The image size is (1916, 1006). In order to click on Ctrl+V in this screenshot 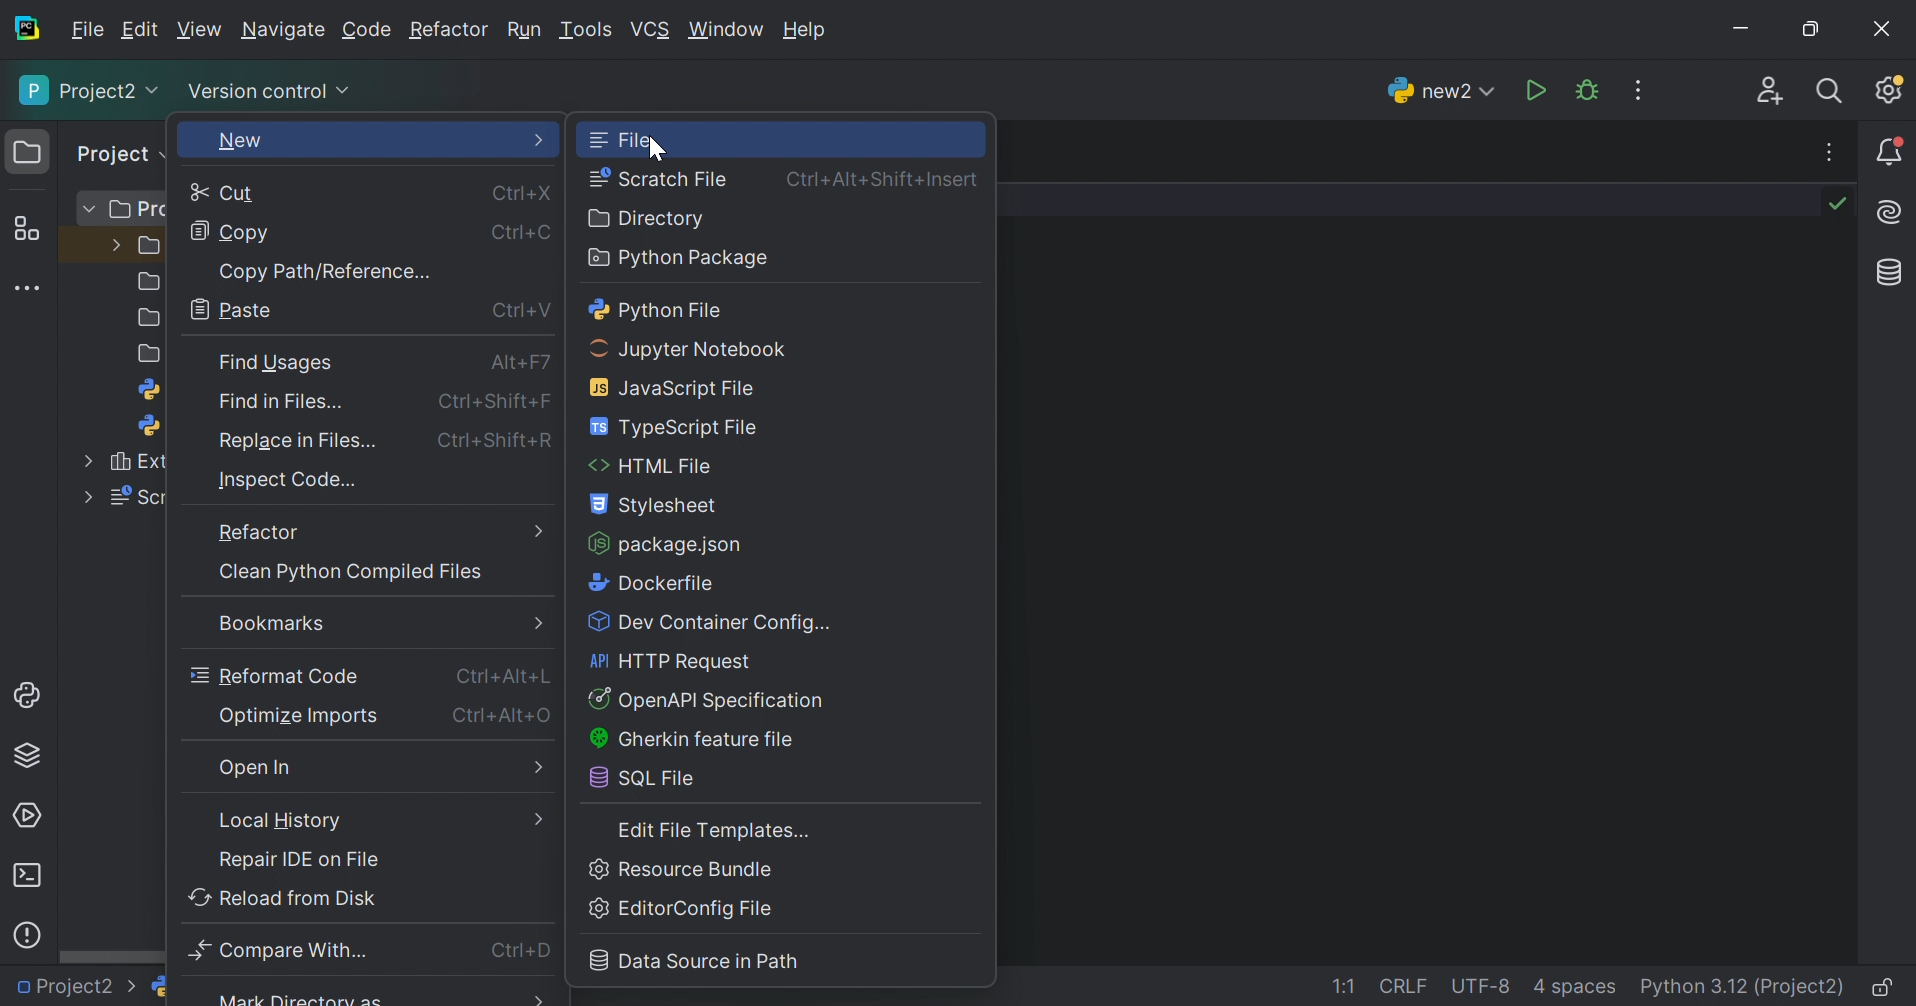, I will do `click(519, 311)`.